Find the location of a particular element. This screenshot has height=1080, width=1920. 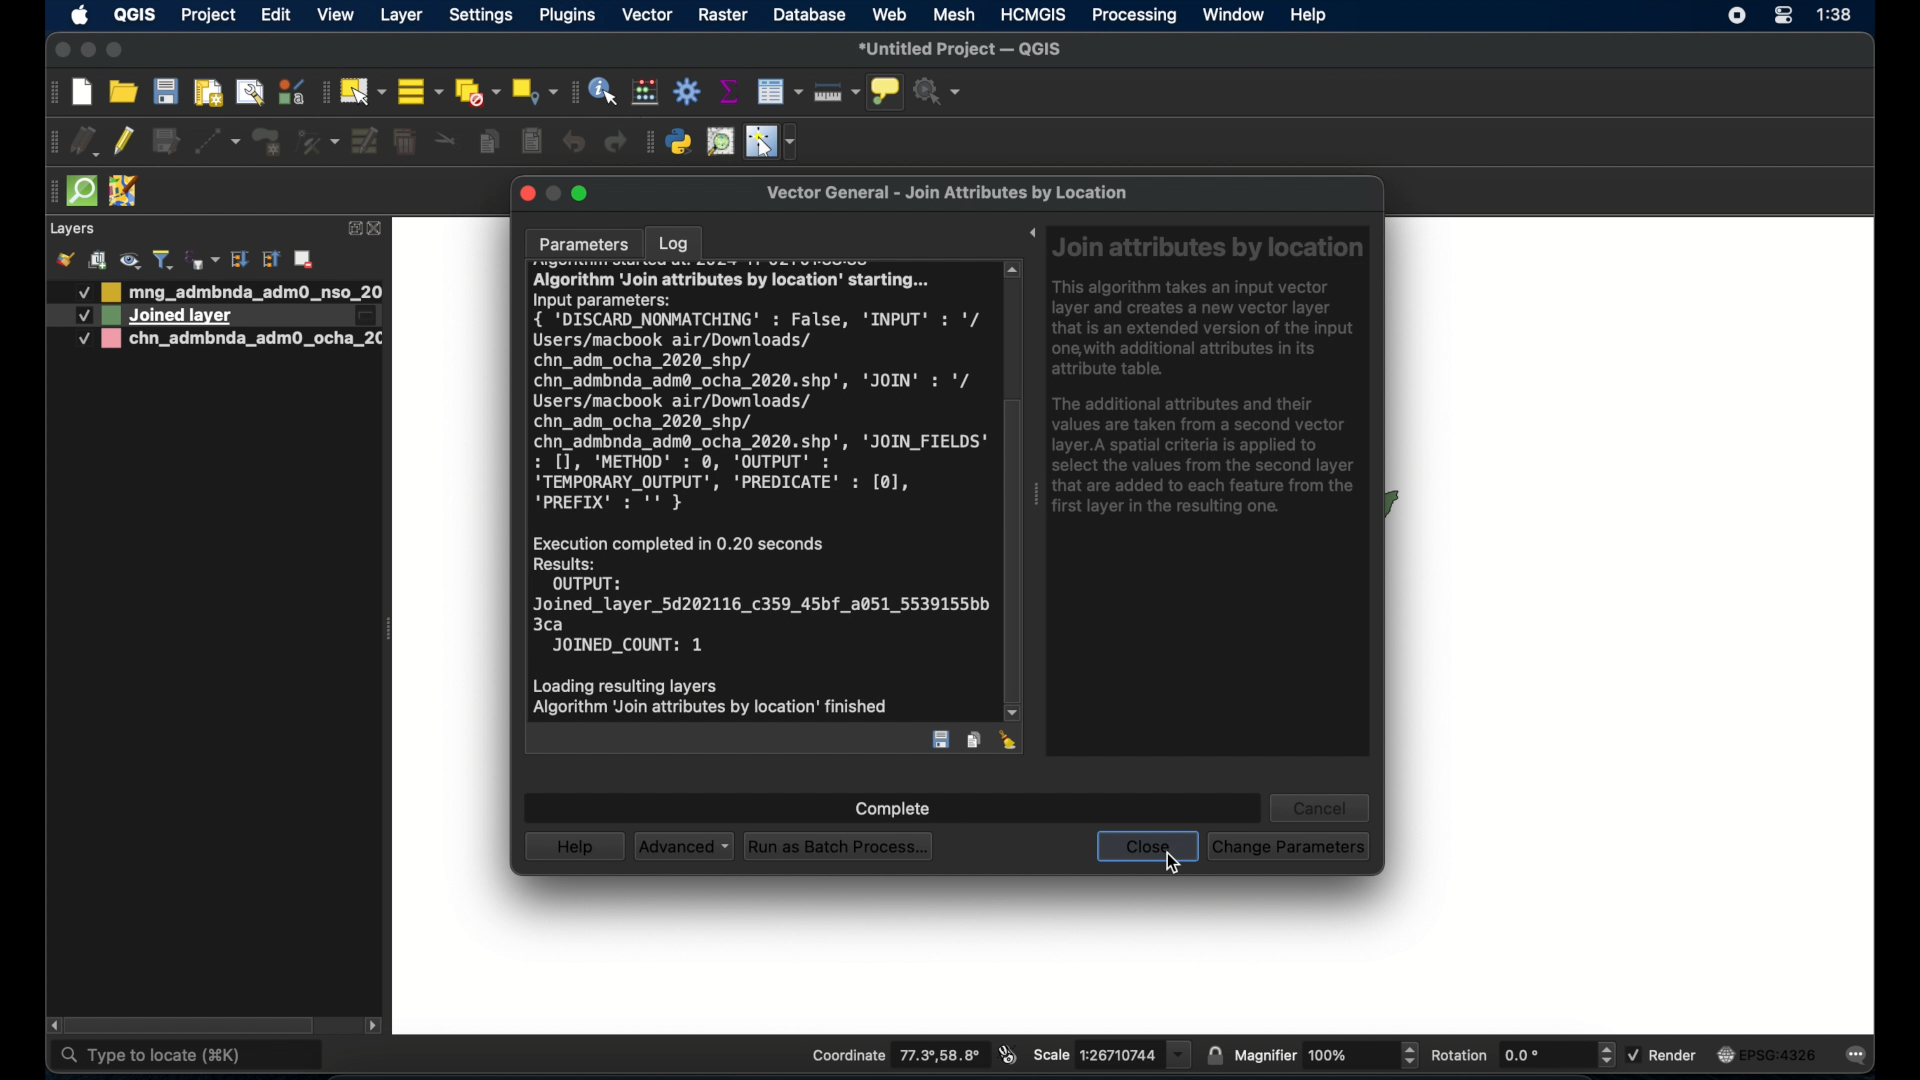

minimize is located at coordinates (89, 51).